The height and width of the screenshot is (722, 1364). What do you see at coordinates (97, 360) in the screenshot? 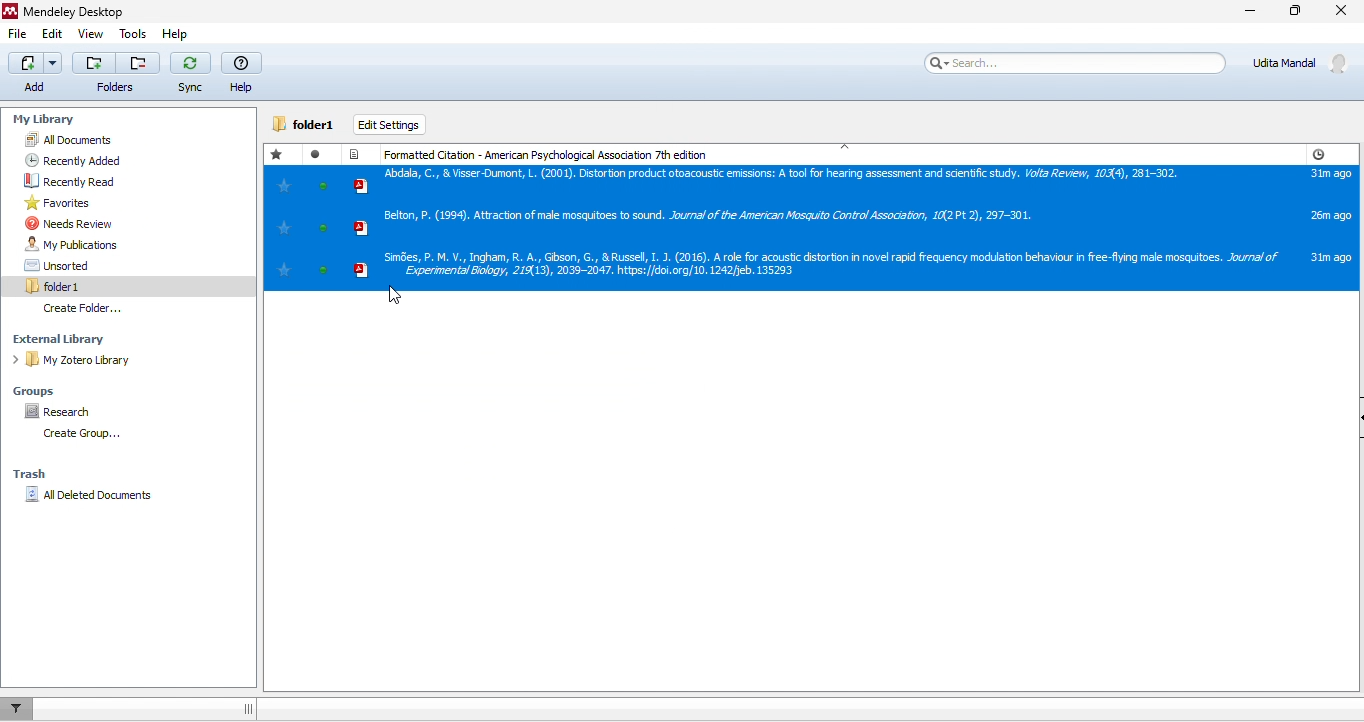
I see `my zotero library` at bounding box center [97, 360].